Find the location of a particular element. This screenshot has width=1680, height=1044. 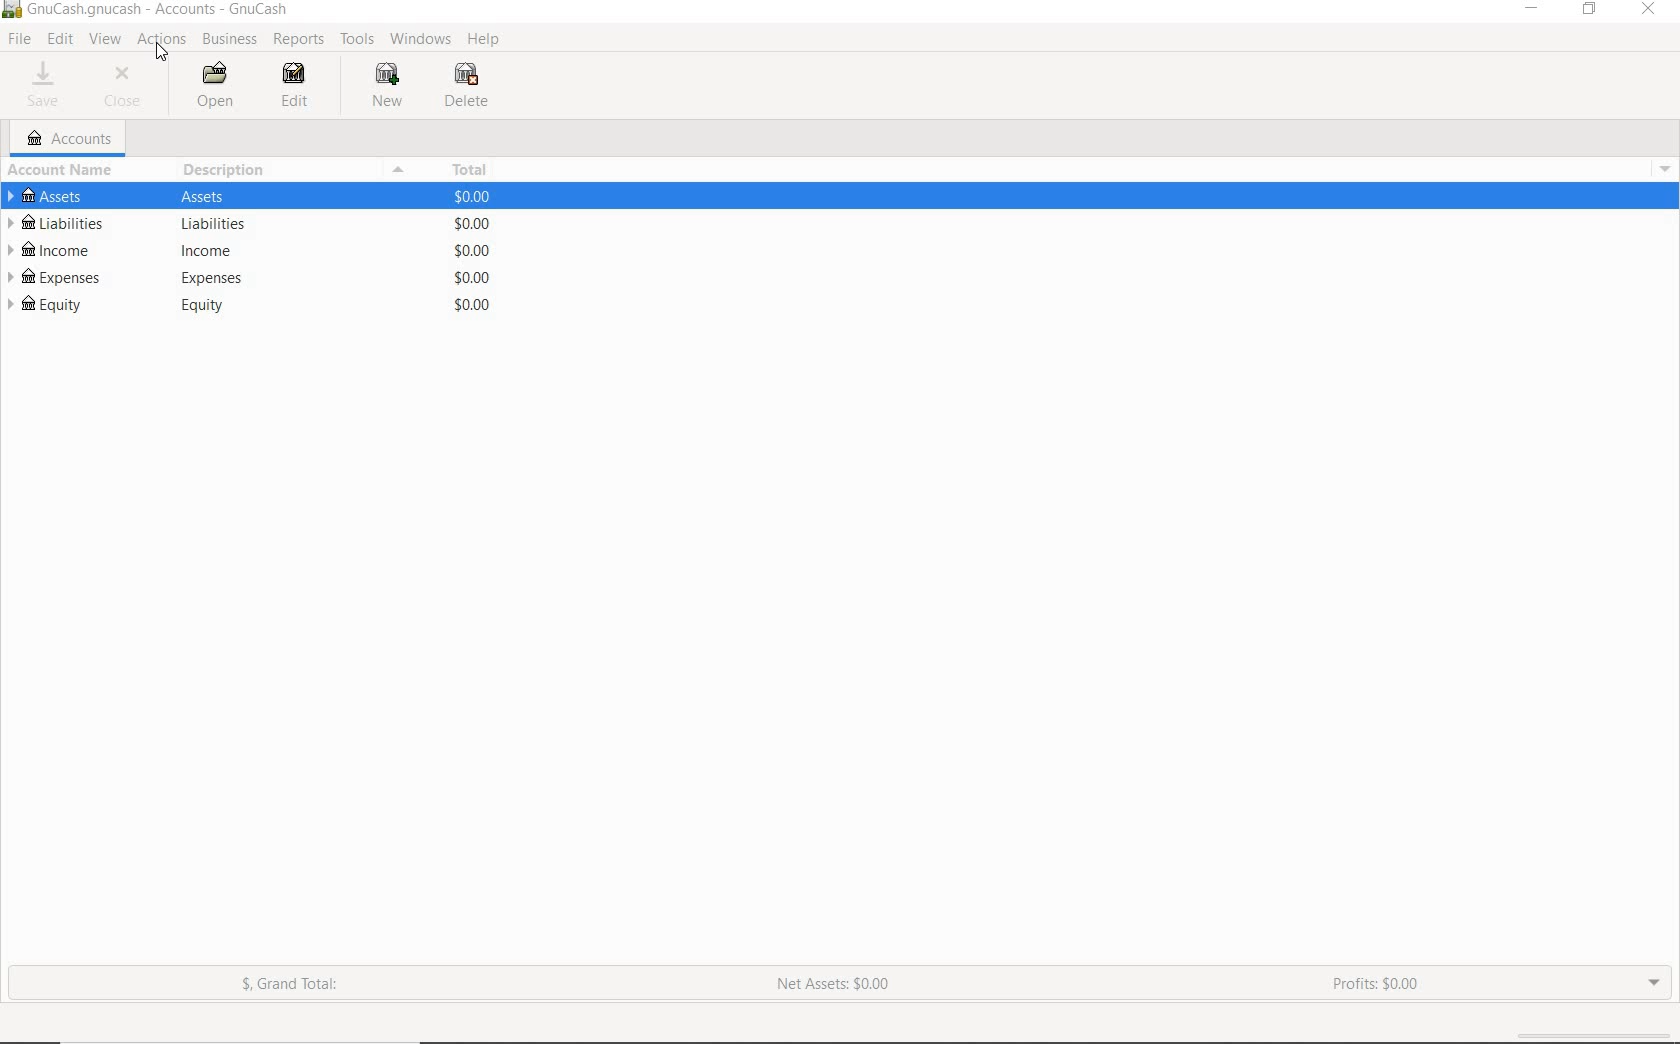

EXPENSES is located at coordinates (253, 277).